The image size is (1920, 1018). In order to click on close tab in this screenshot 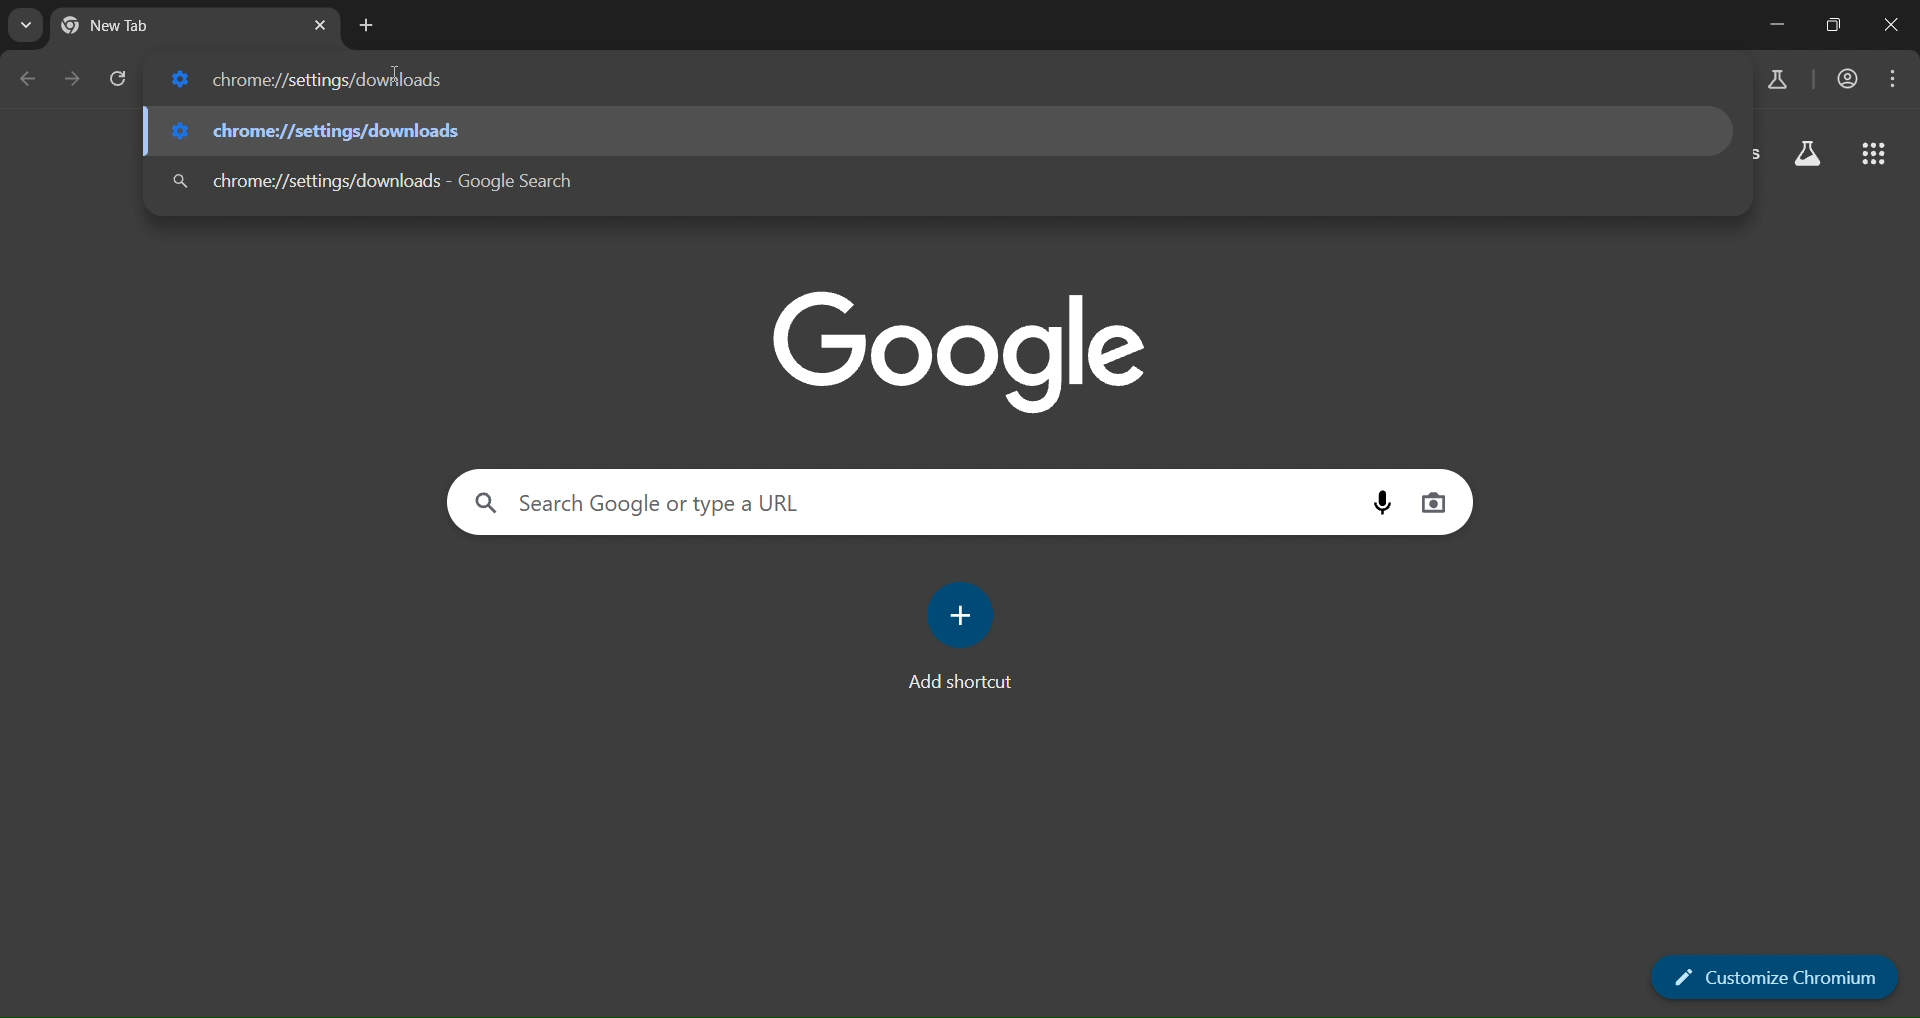, I will do `click(320, 25)`.